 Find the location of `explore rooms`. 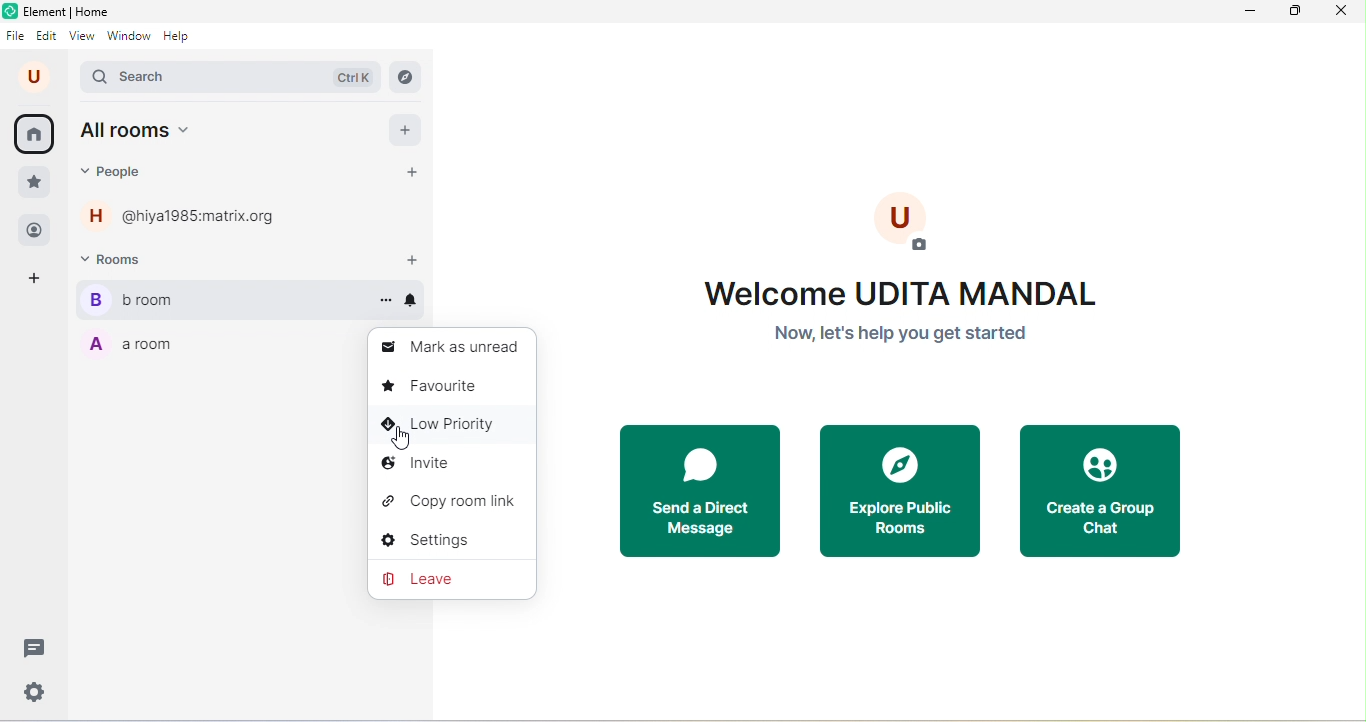

explore rooms is located at coordinates (406, 75).